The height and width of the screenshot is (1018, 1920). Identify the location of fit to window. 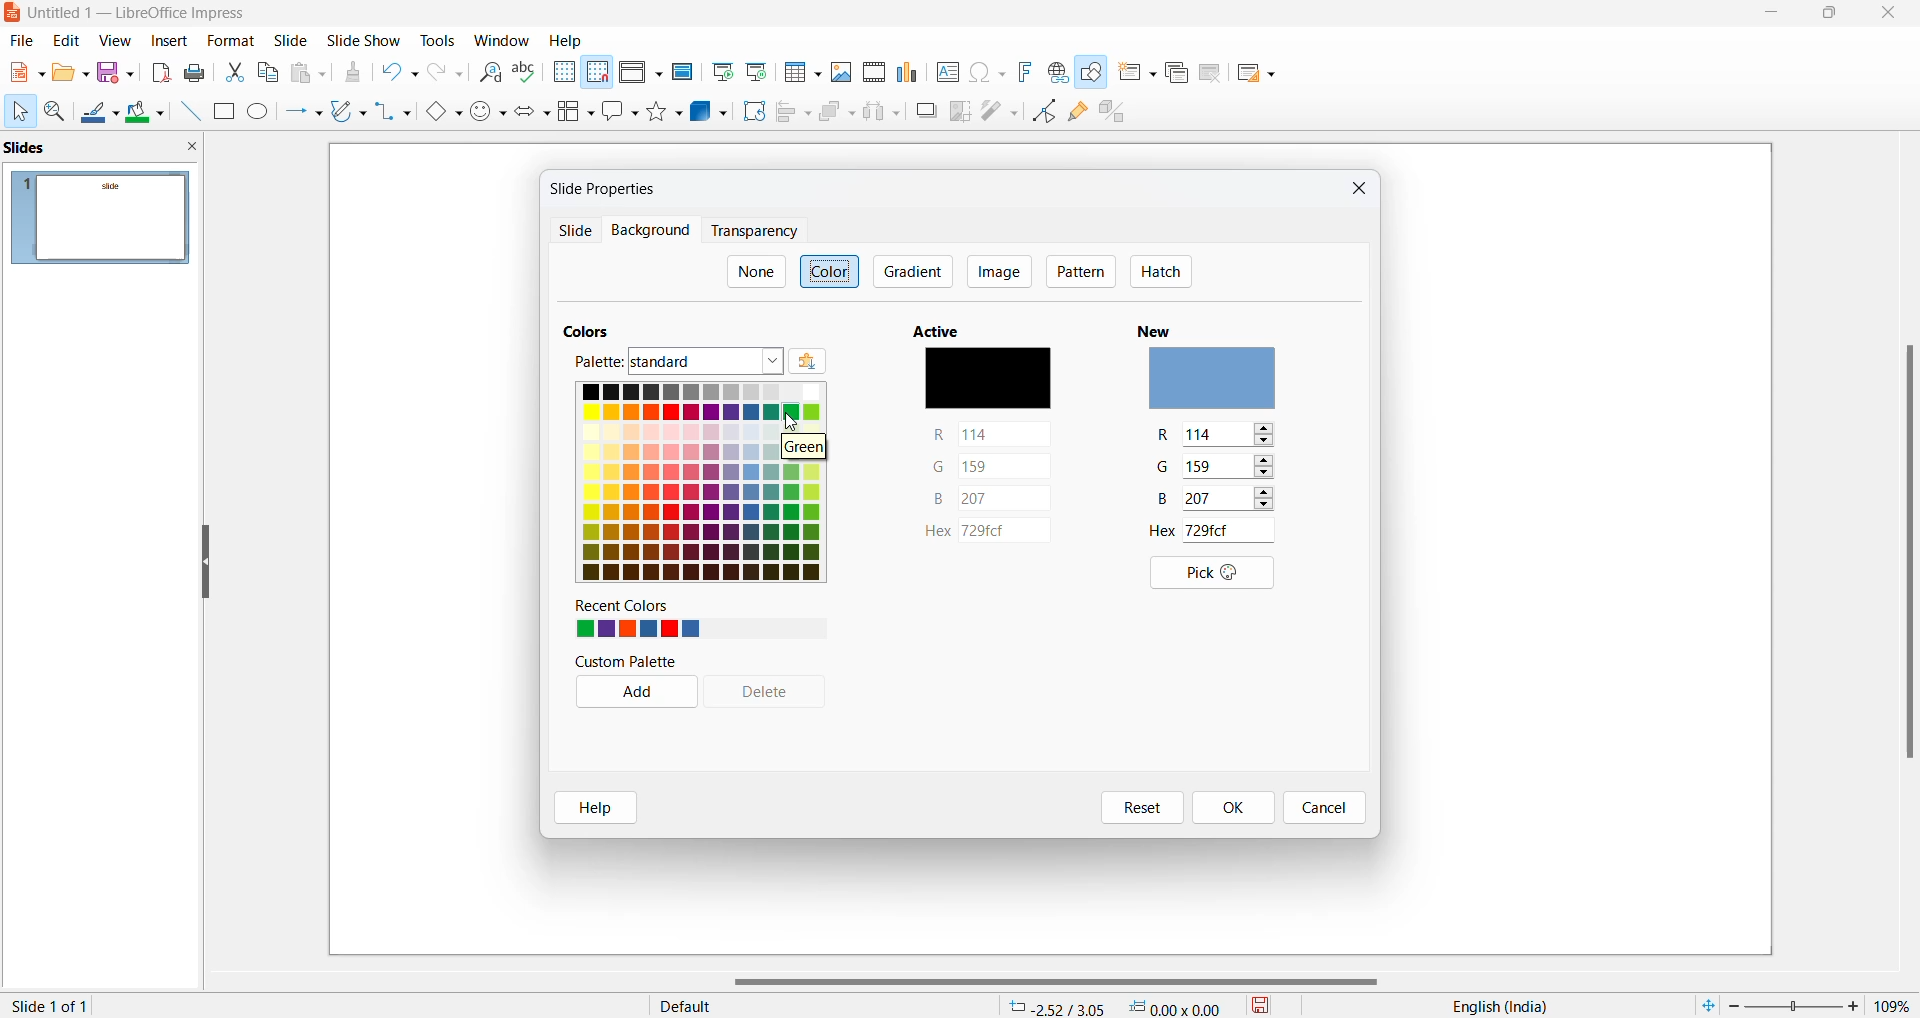
(1707, 1003).